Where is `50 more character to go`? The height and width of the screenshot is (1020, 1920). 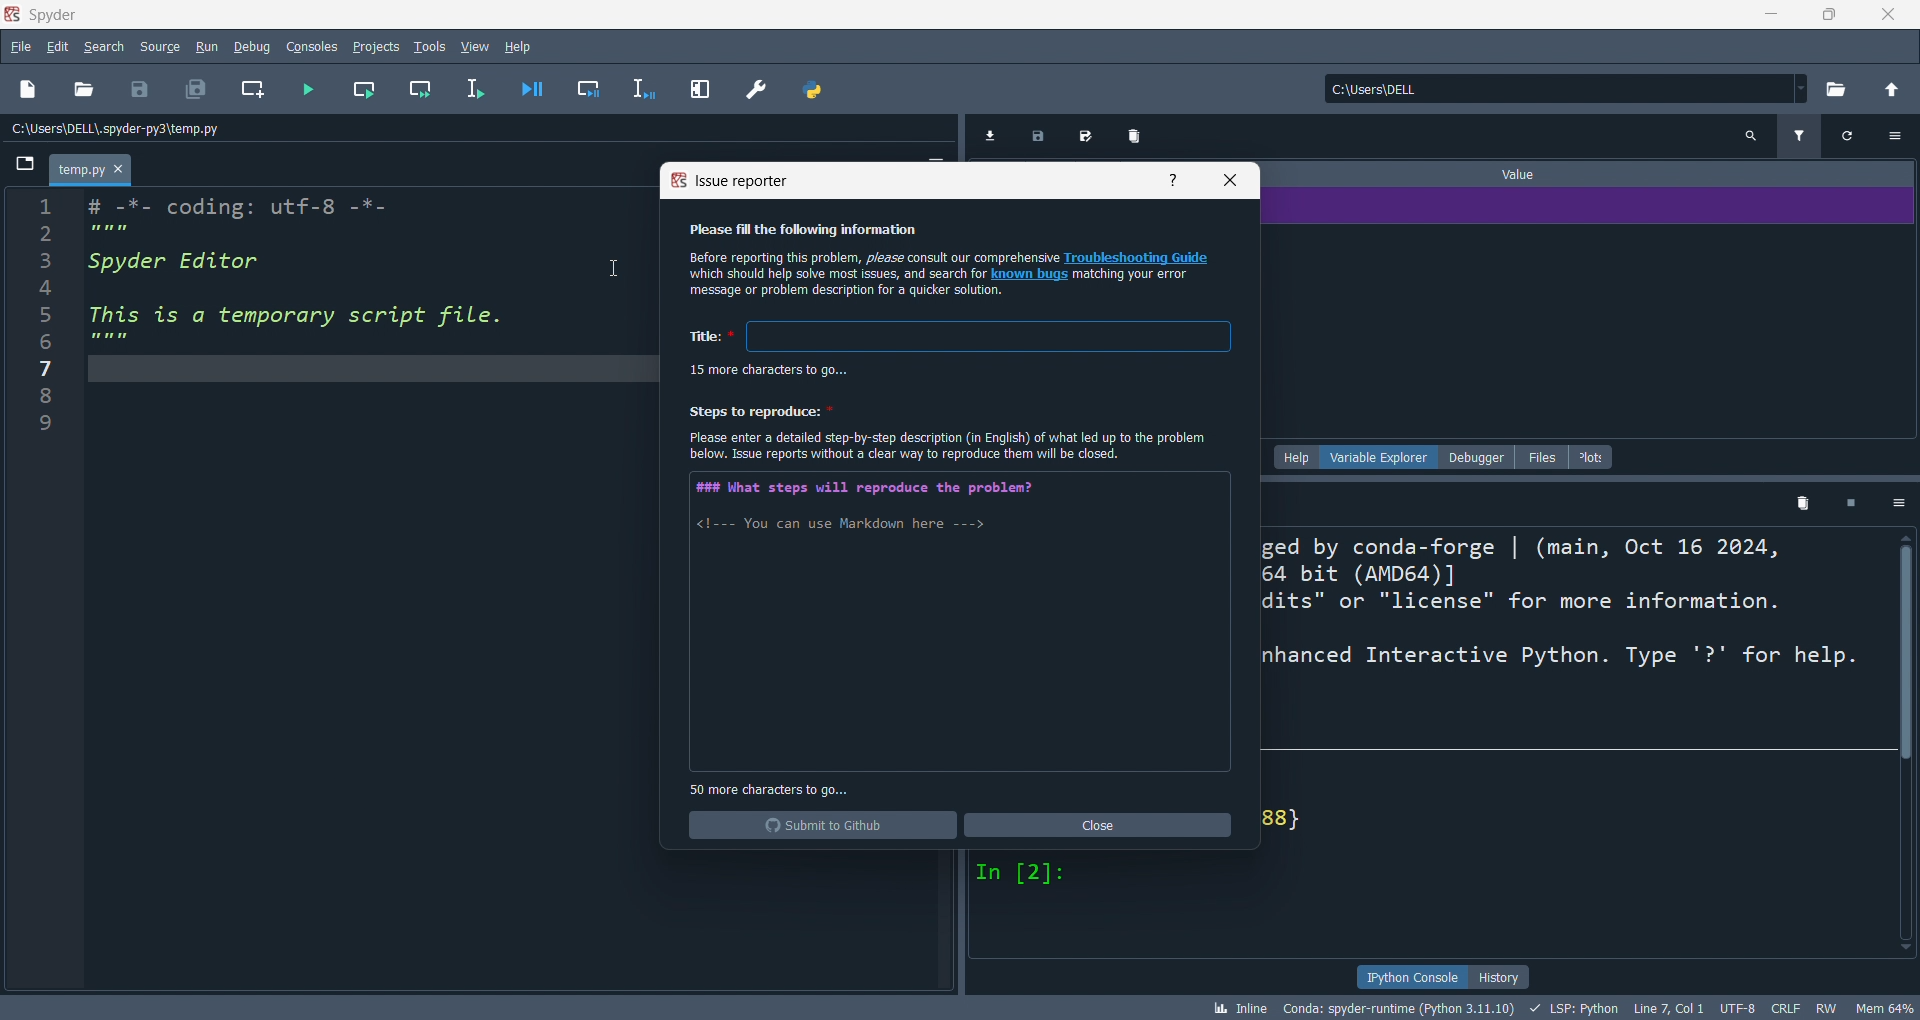
50 more character to go is located at coordinates (768, 788).